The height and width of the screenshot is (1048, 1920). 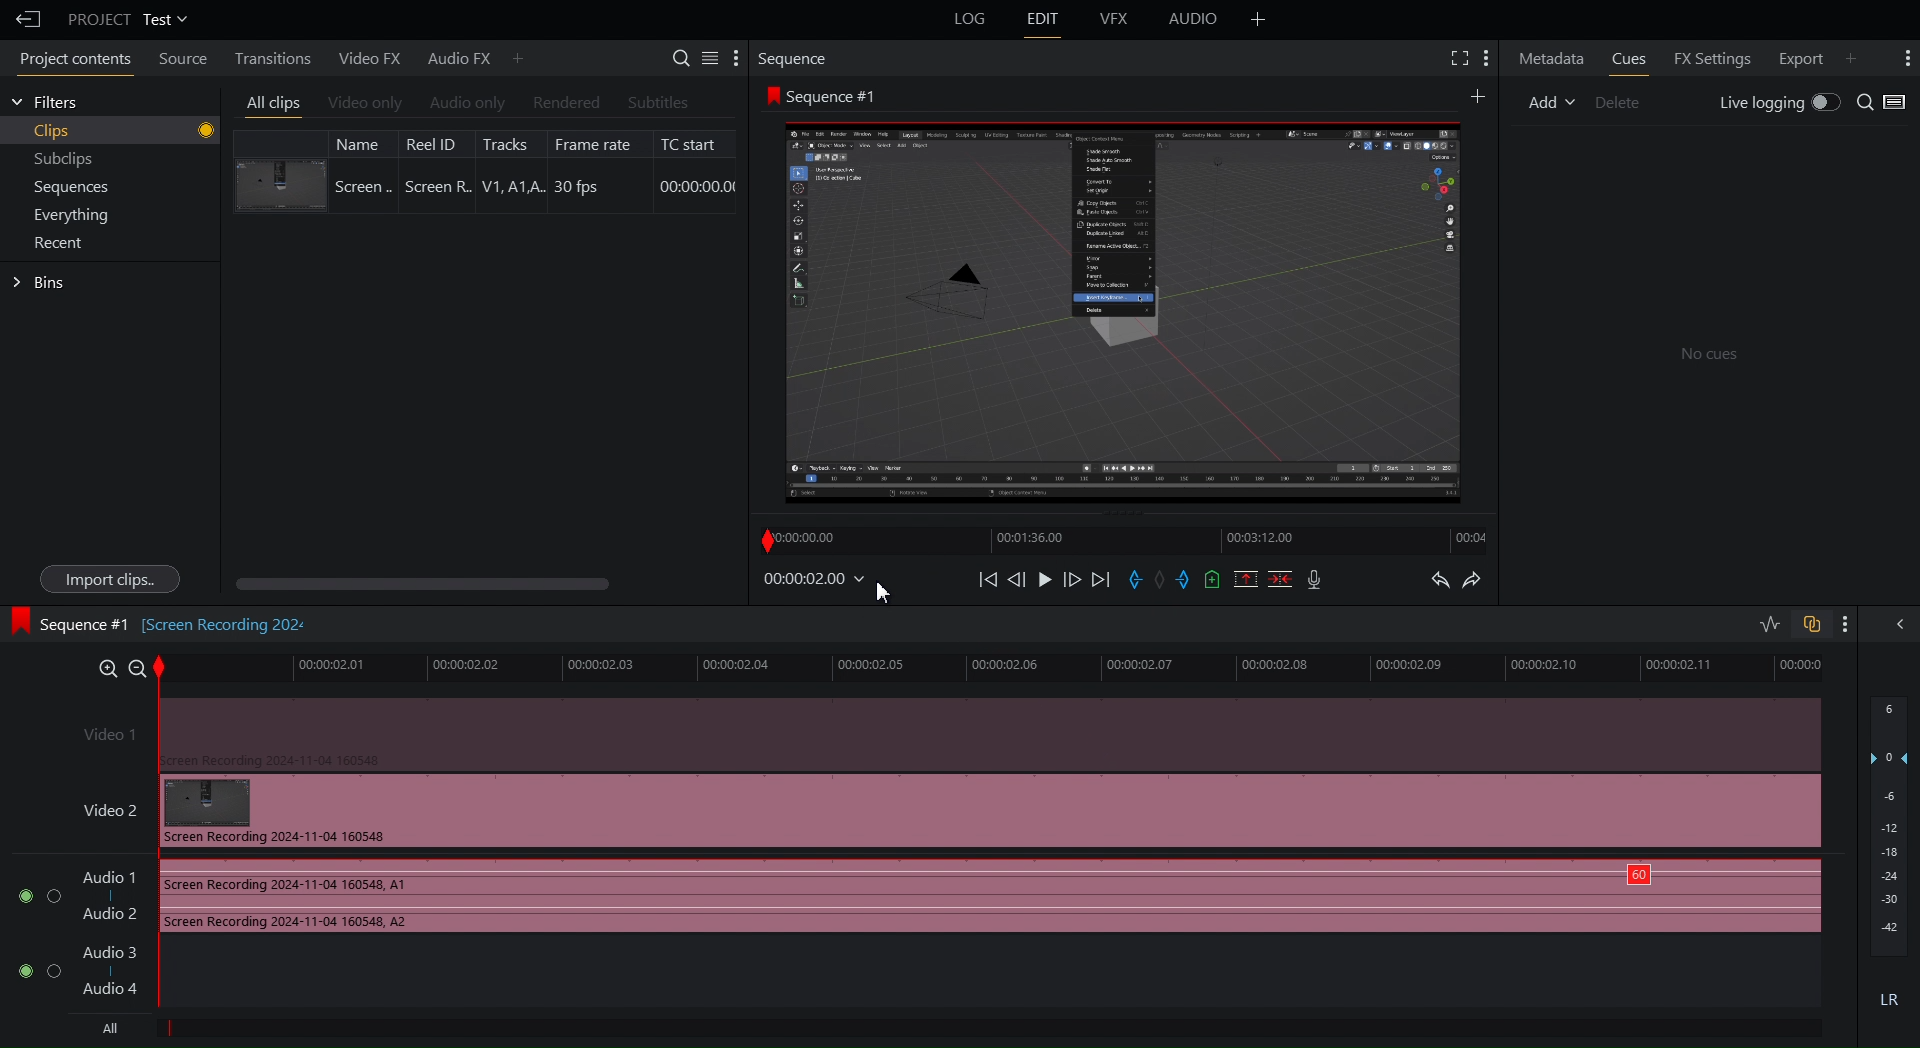 I want to click on Filters, so click(x=45, y=102).